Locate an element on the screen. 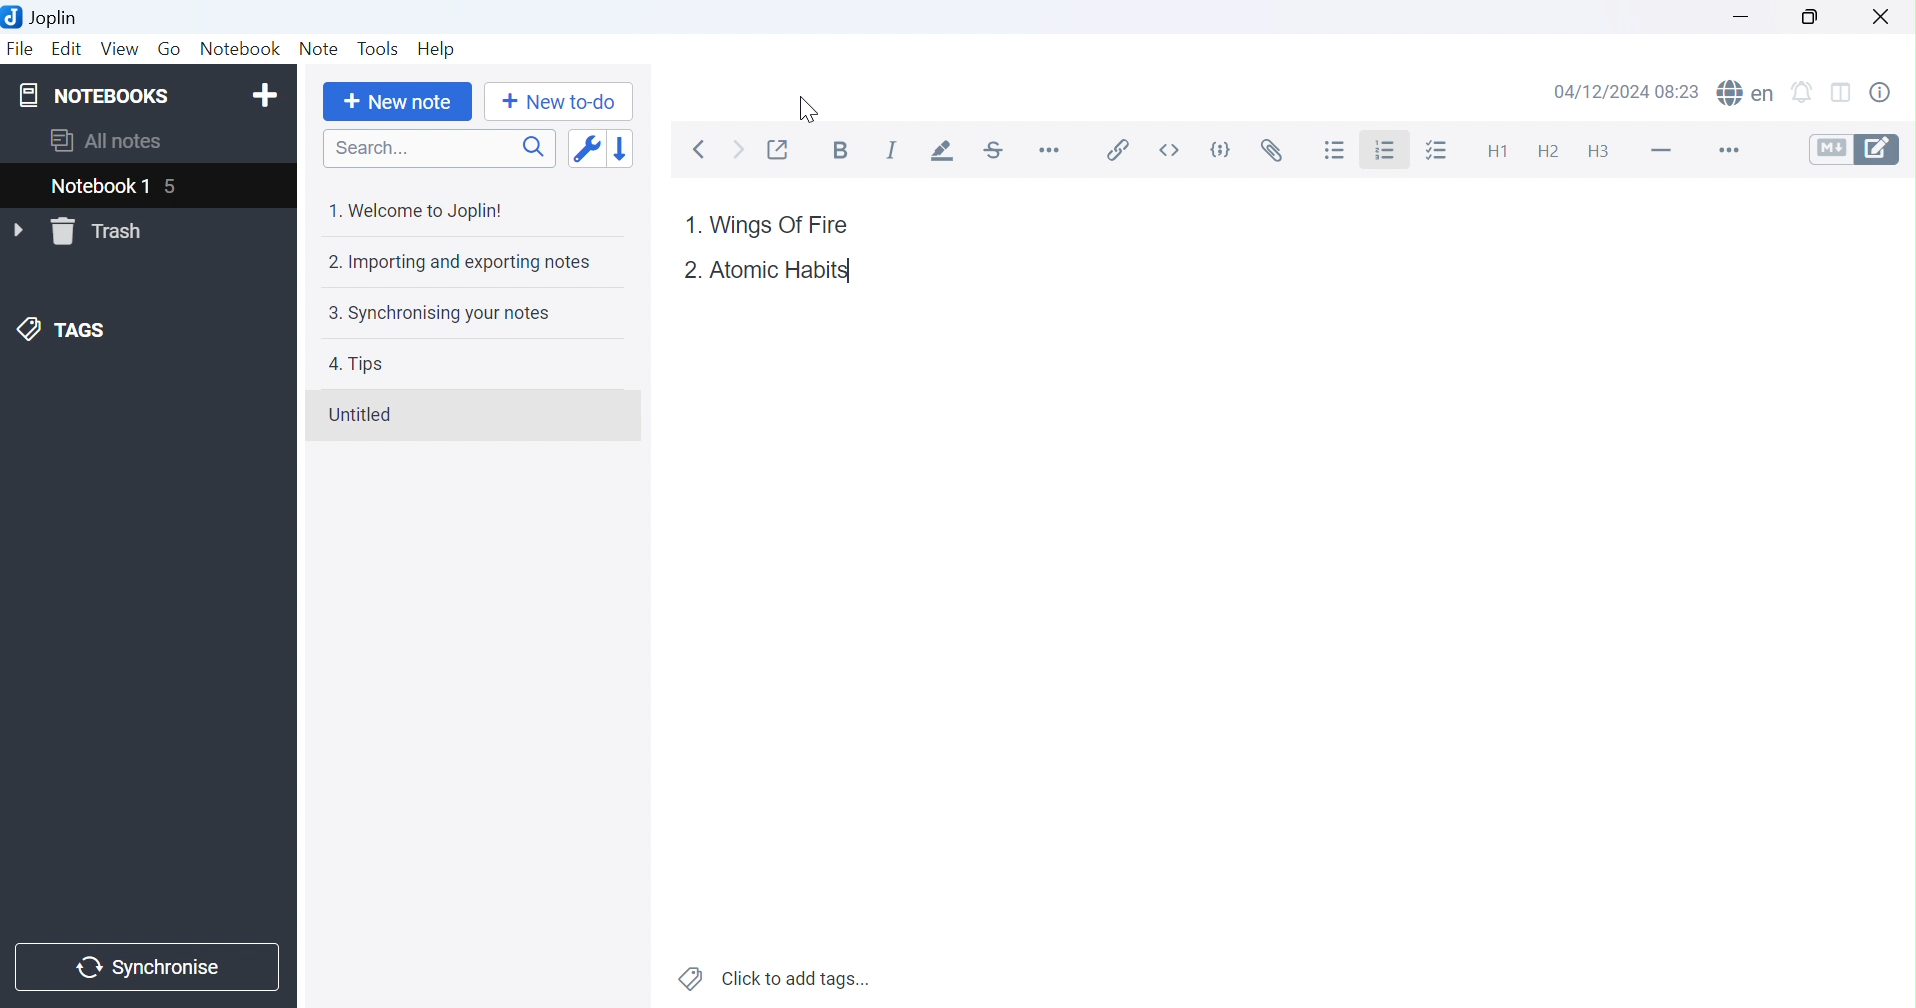 The height and width of the screenshot is (1008, 1916). Bulleted list is located at coordinates (1335, 153).